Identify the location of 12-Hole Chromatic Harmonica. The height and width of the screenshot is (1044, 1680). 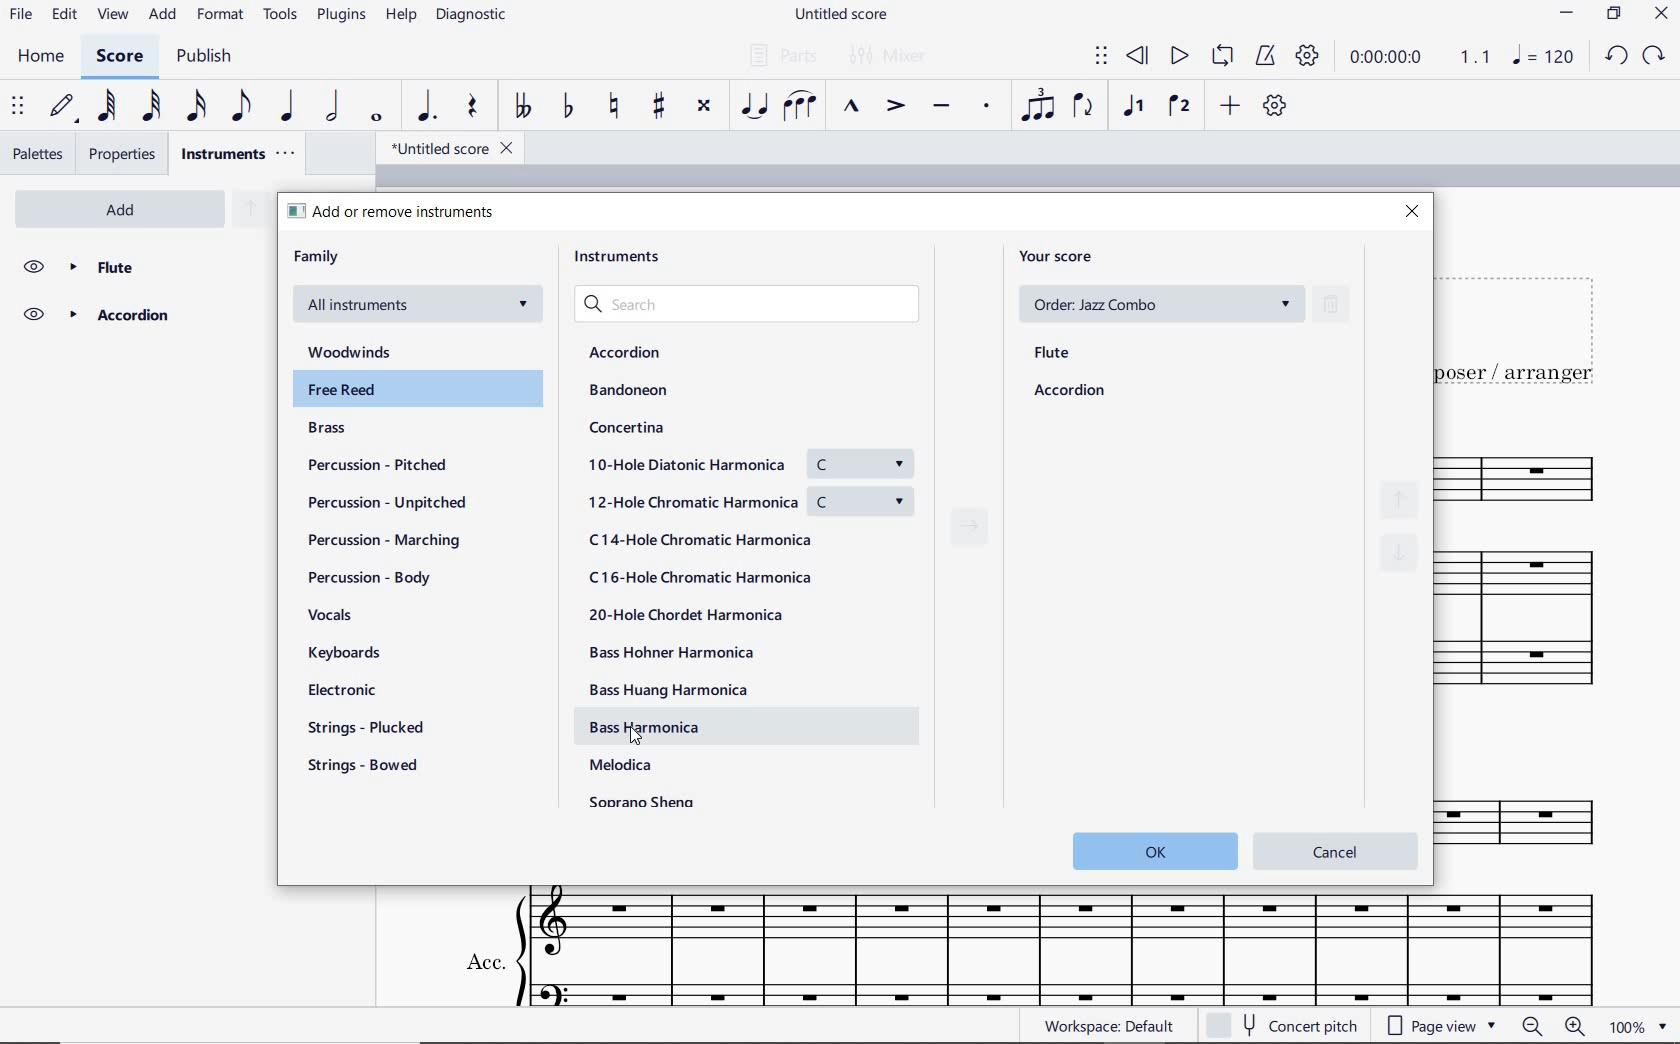
(749, 503).